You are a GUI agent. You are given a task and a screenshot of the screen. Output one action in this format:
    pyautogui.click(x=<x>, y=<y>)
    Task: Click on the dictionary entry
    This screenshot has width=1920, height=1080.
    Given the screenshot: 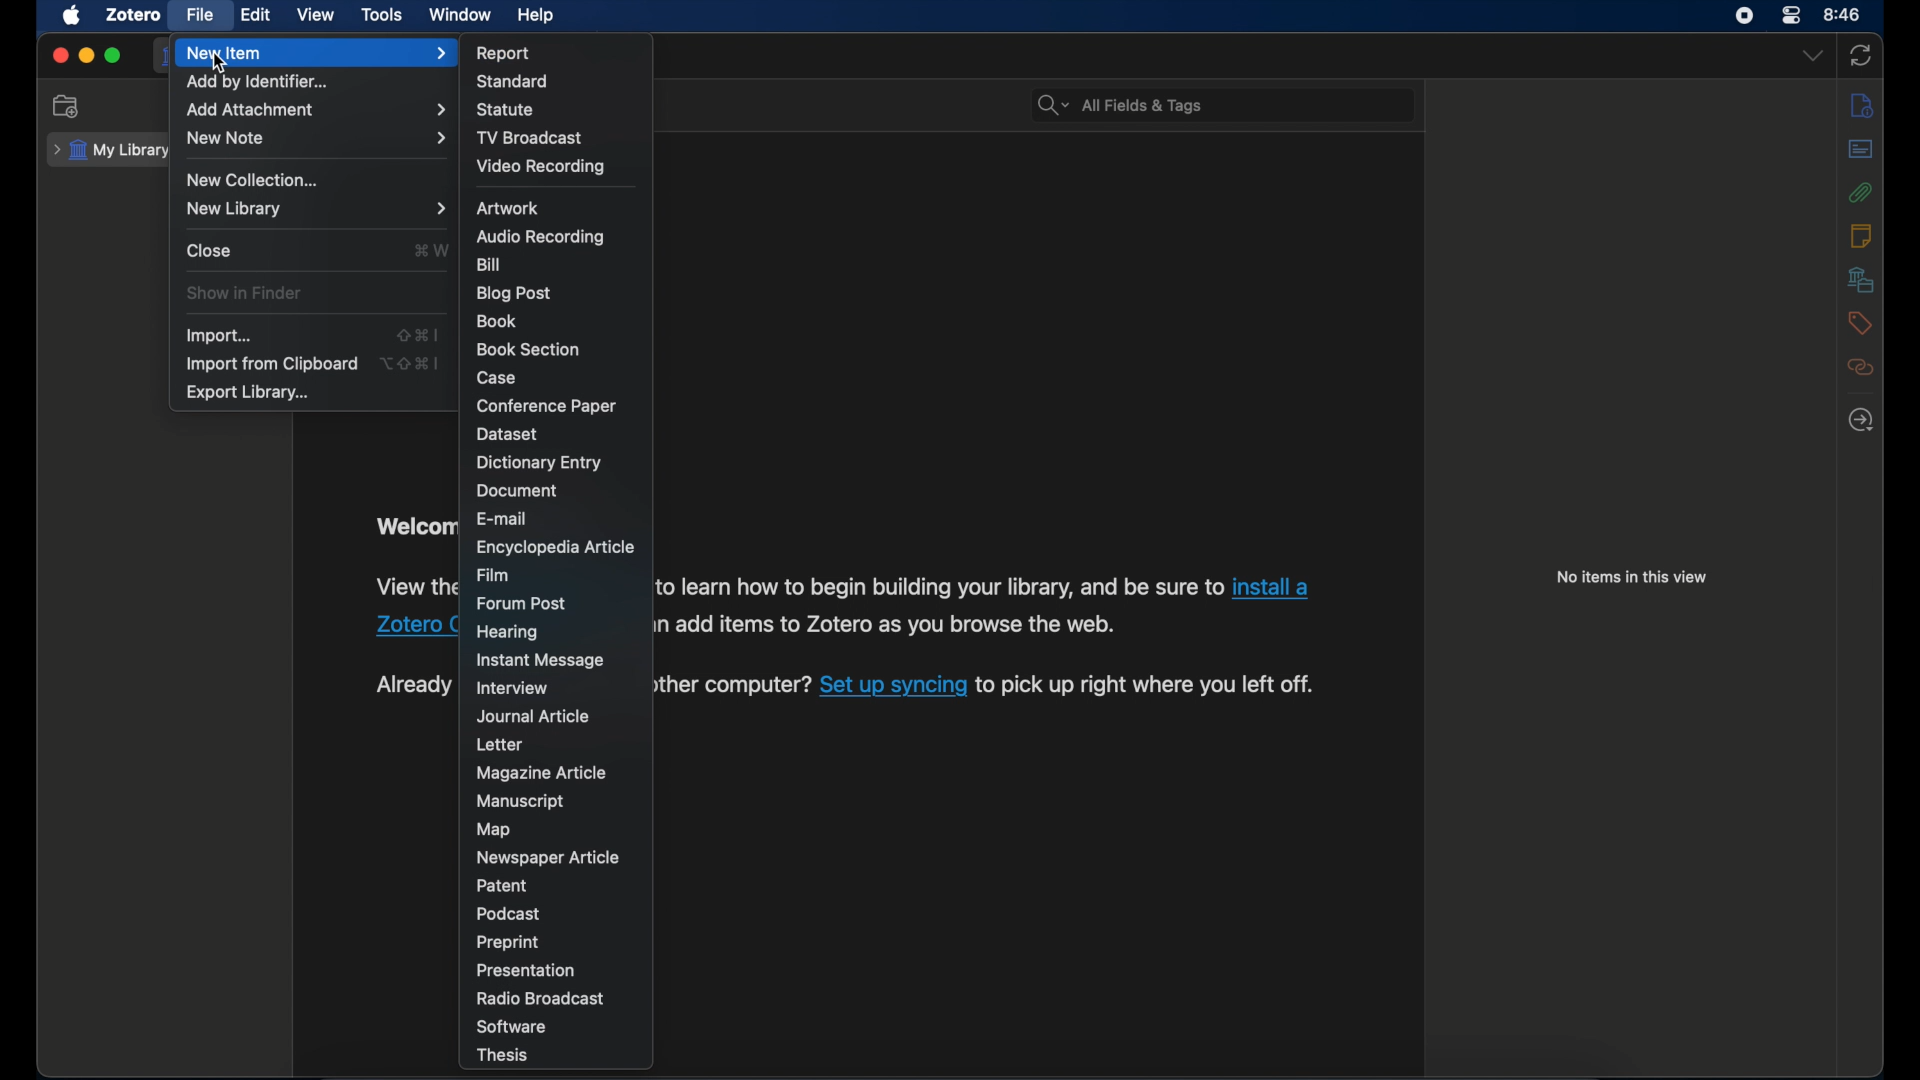 What is the action you would take?
    pyautogui.click(x=539, y=463)
    